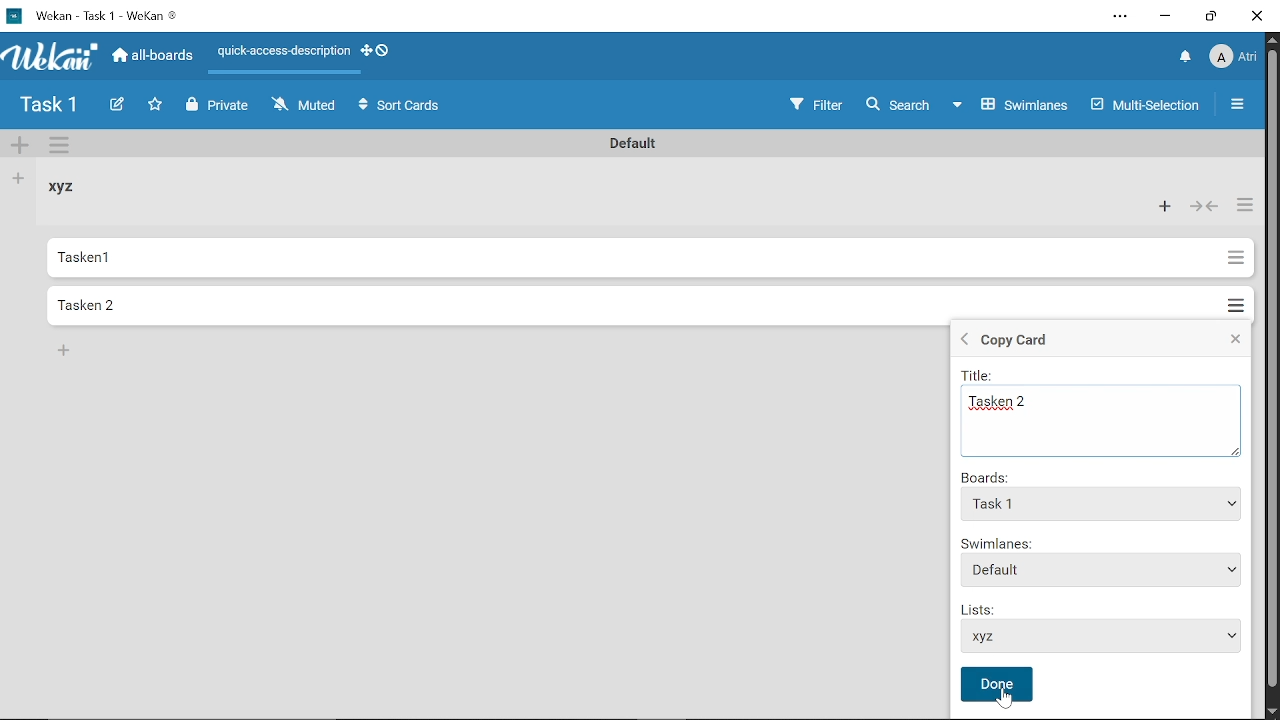 The height and width of the screenshot is (720, 1280). What do you see at coordinates (1233, 341) in the screenshot?
I see `Cllapse` at bounding box center [1233, 341].